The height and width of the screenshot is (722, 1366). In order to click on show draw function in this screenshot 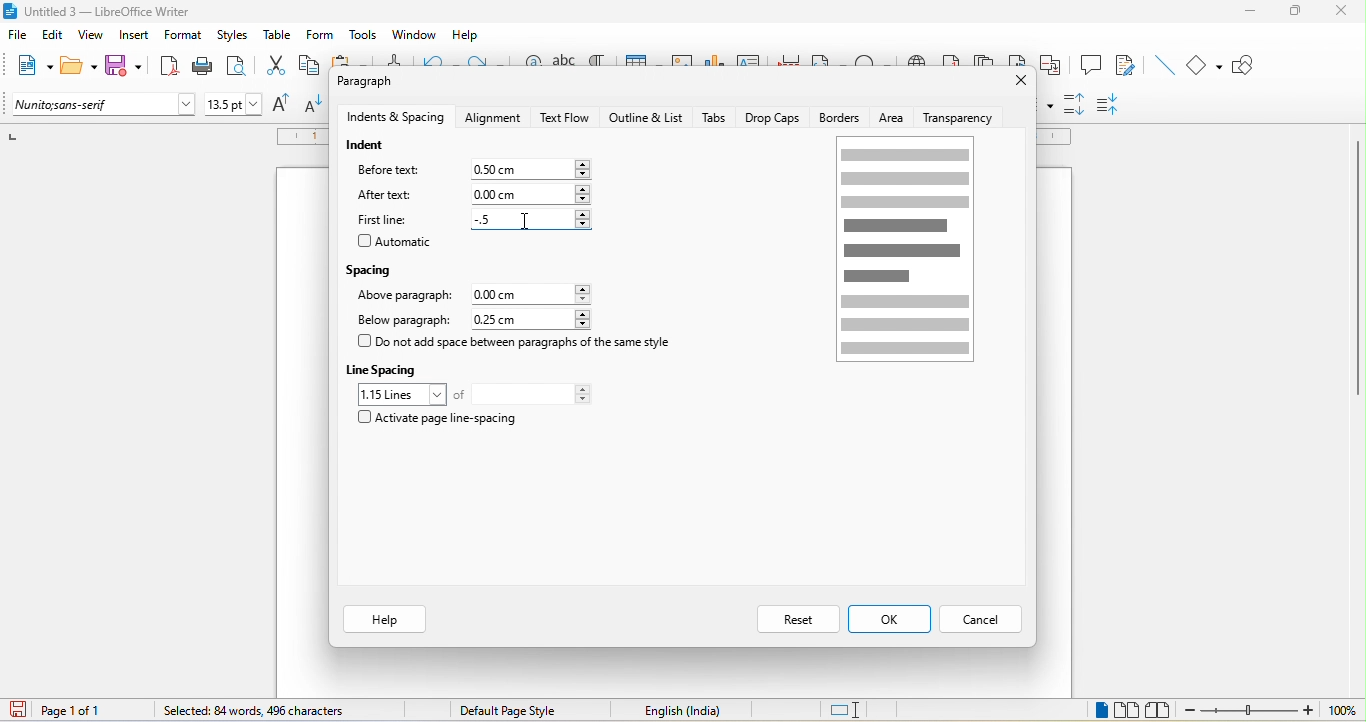, I will do `click(1250, 65)`.